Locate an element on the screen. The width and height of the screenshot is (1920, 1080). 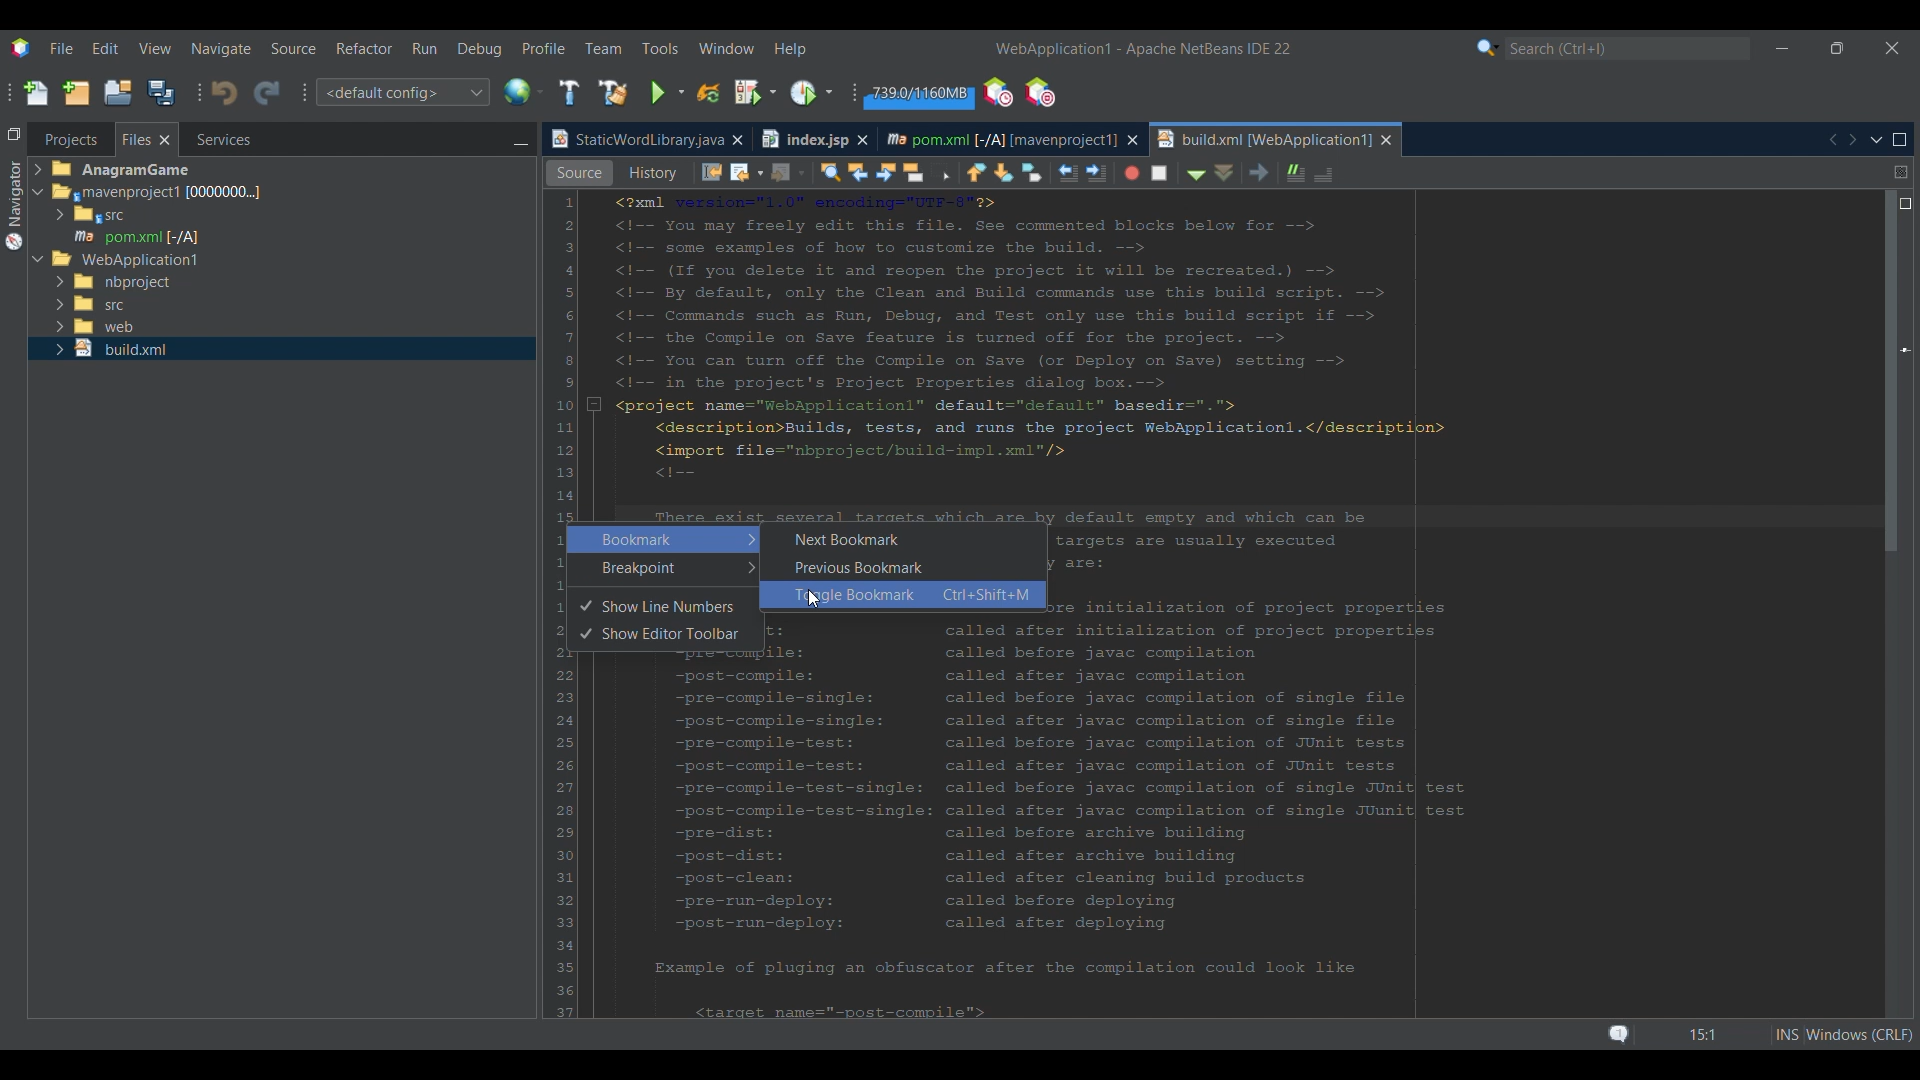
Current selection highlighted is located at coordinates (147, 139).